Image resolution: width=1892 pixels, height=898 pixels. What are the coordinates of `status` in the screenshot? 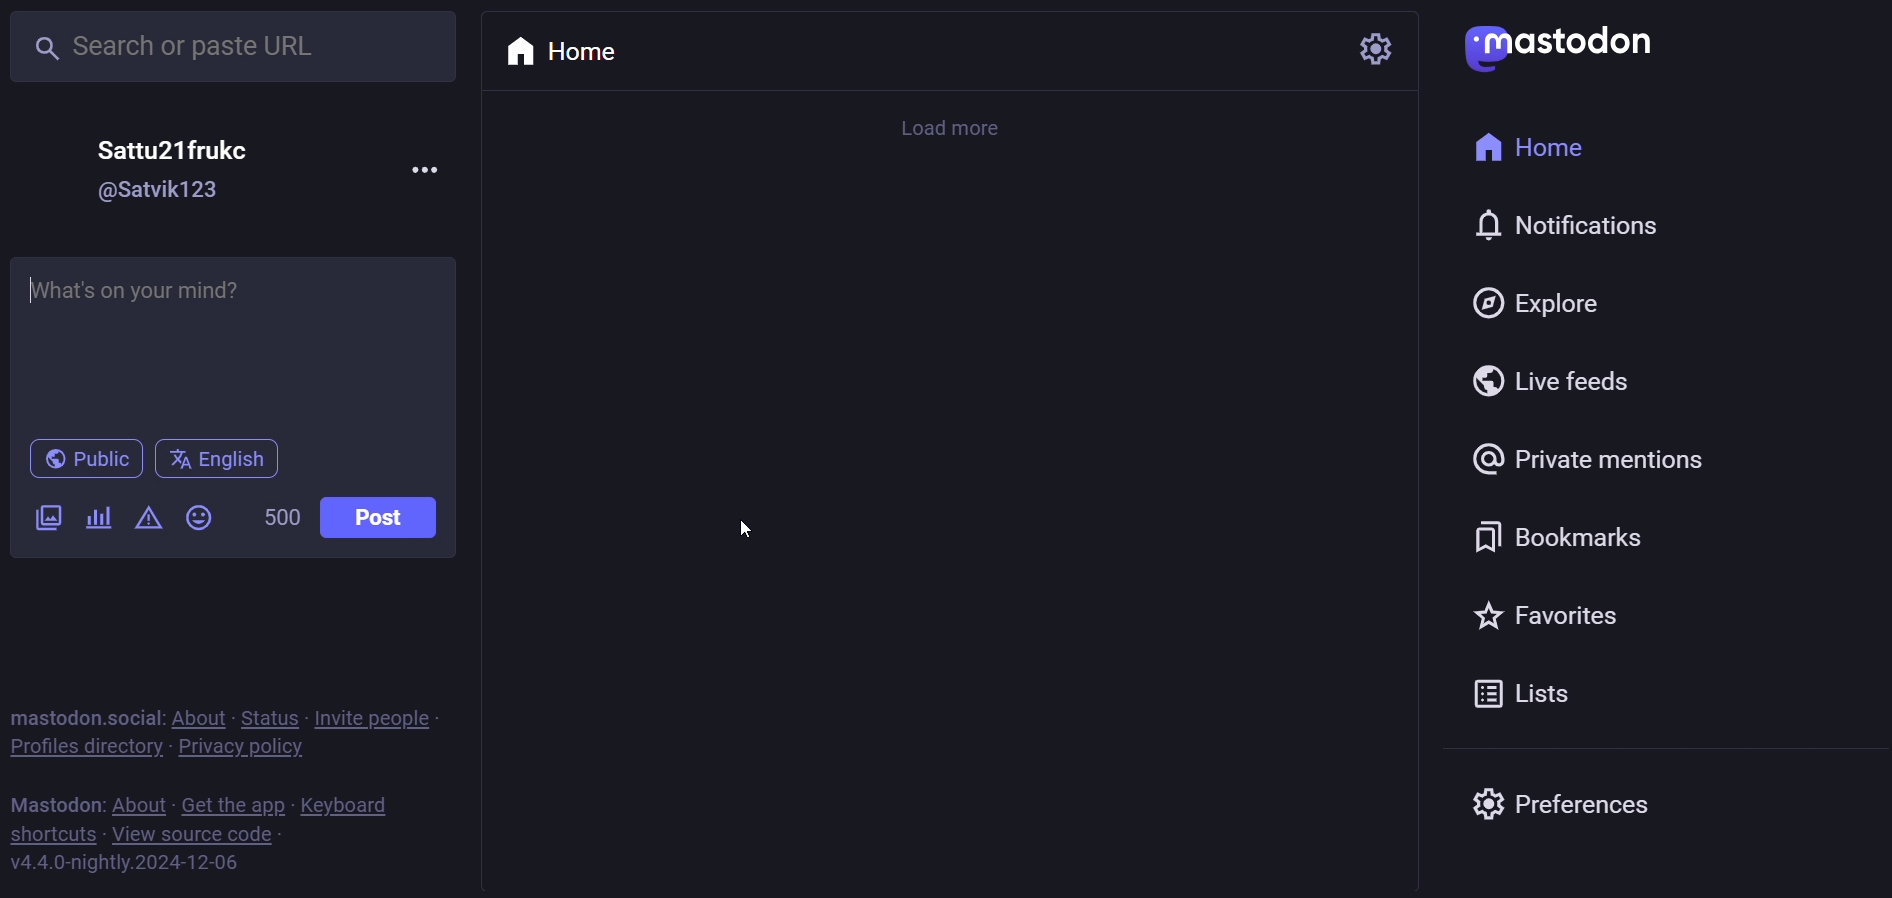 It's located at (270, 716).